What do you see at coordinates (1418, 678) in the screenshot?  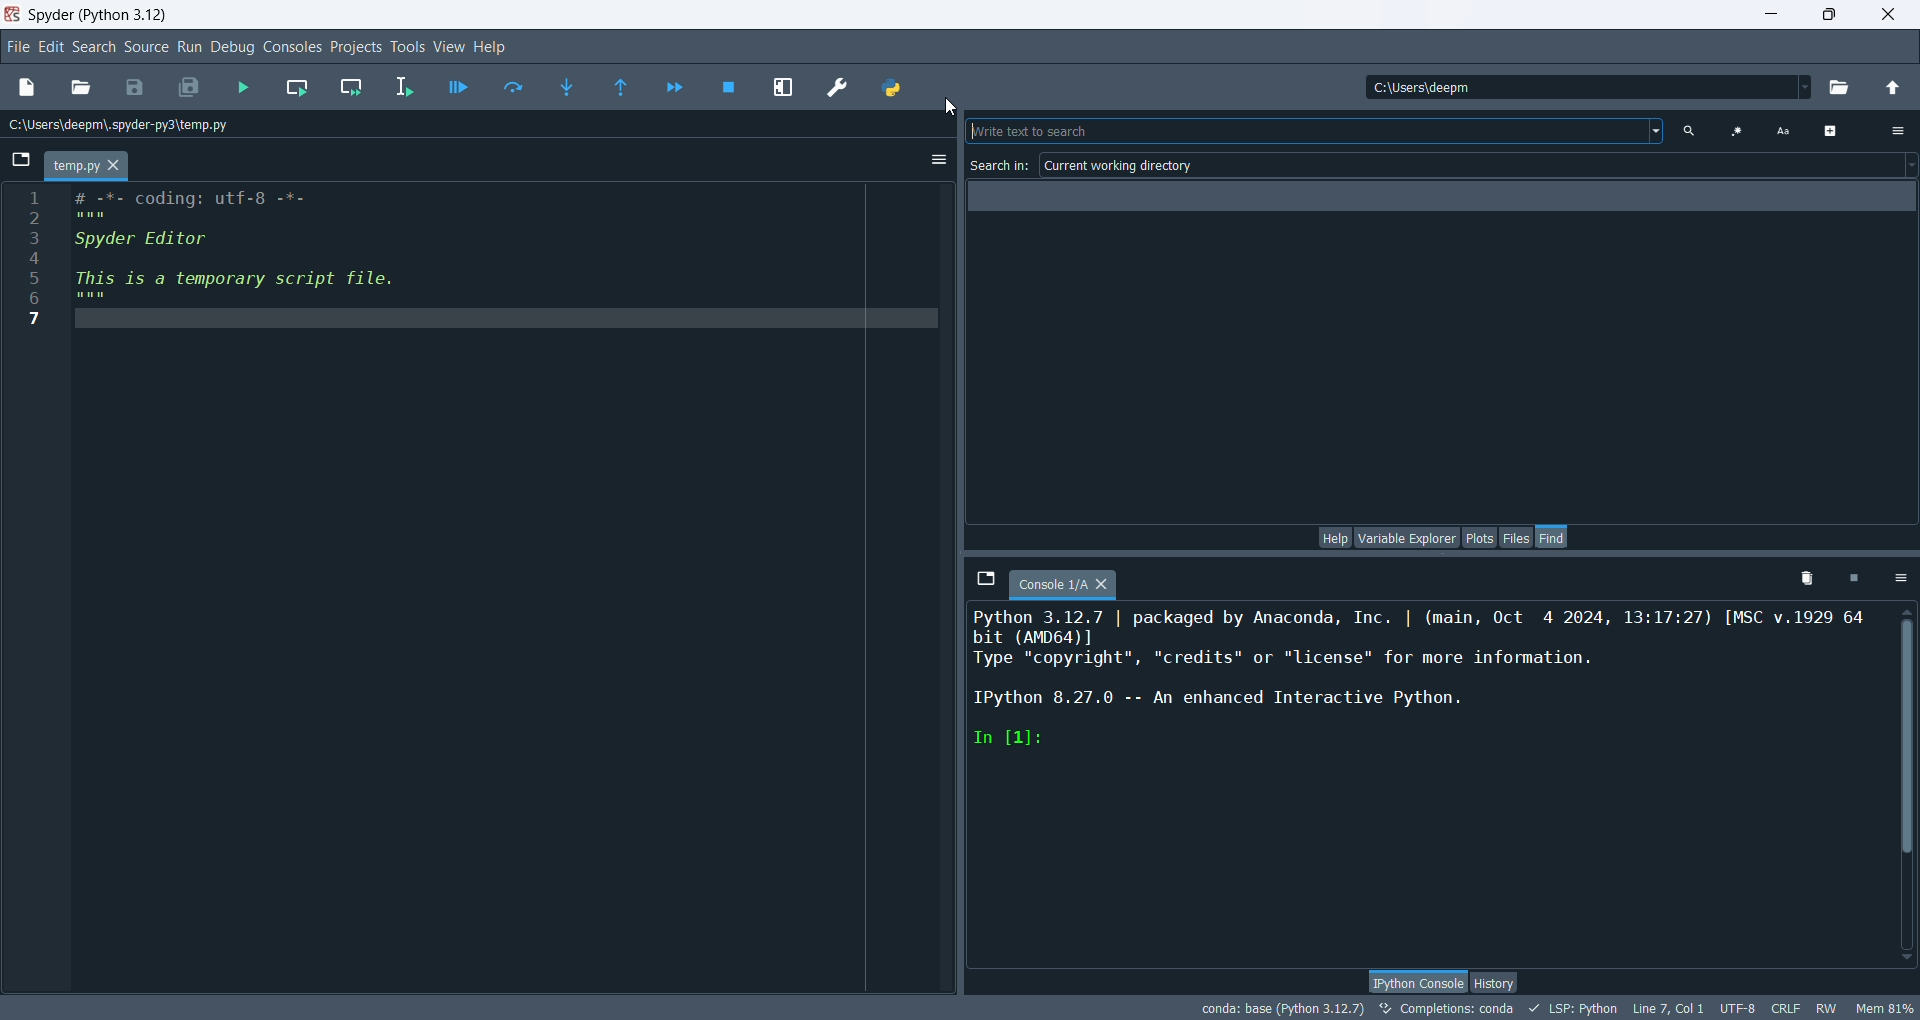 I see `ipython console pane text` at bounding box center [1418, 678].